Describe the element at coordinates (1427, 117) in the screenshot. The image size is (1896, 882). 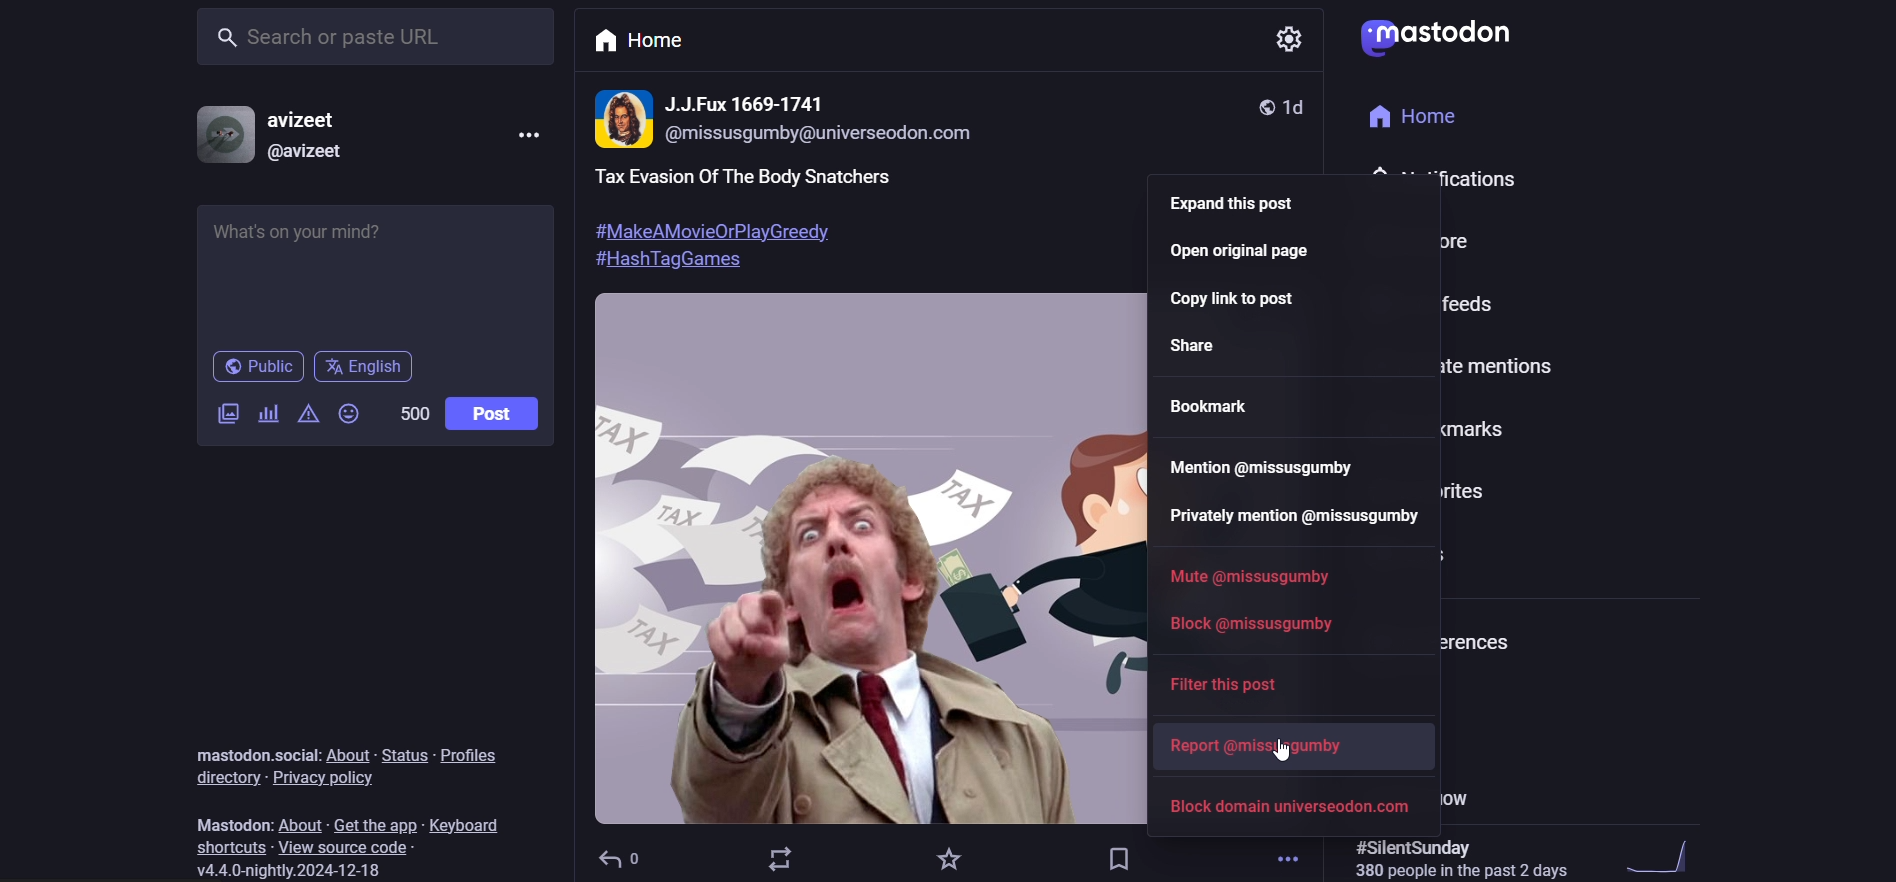
I see `home` at that location.